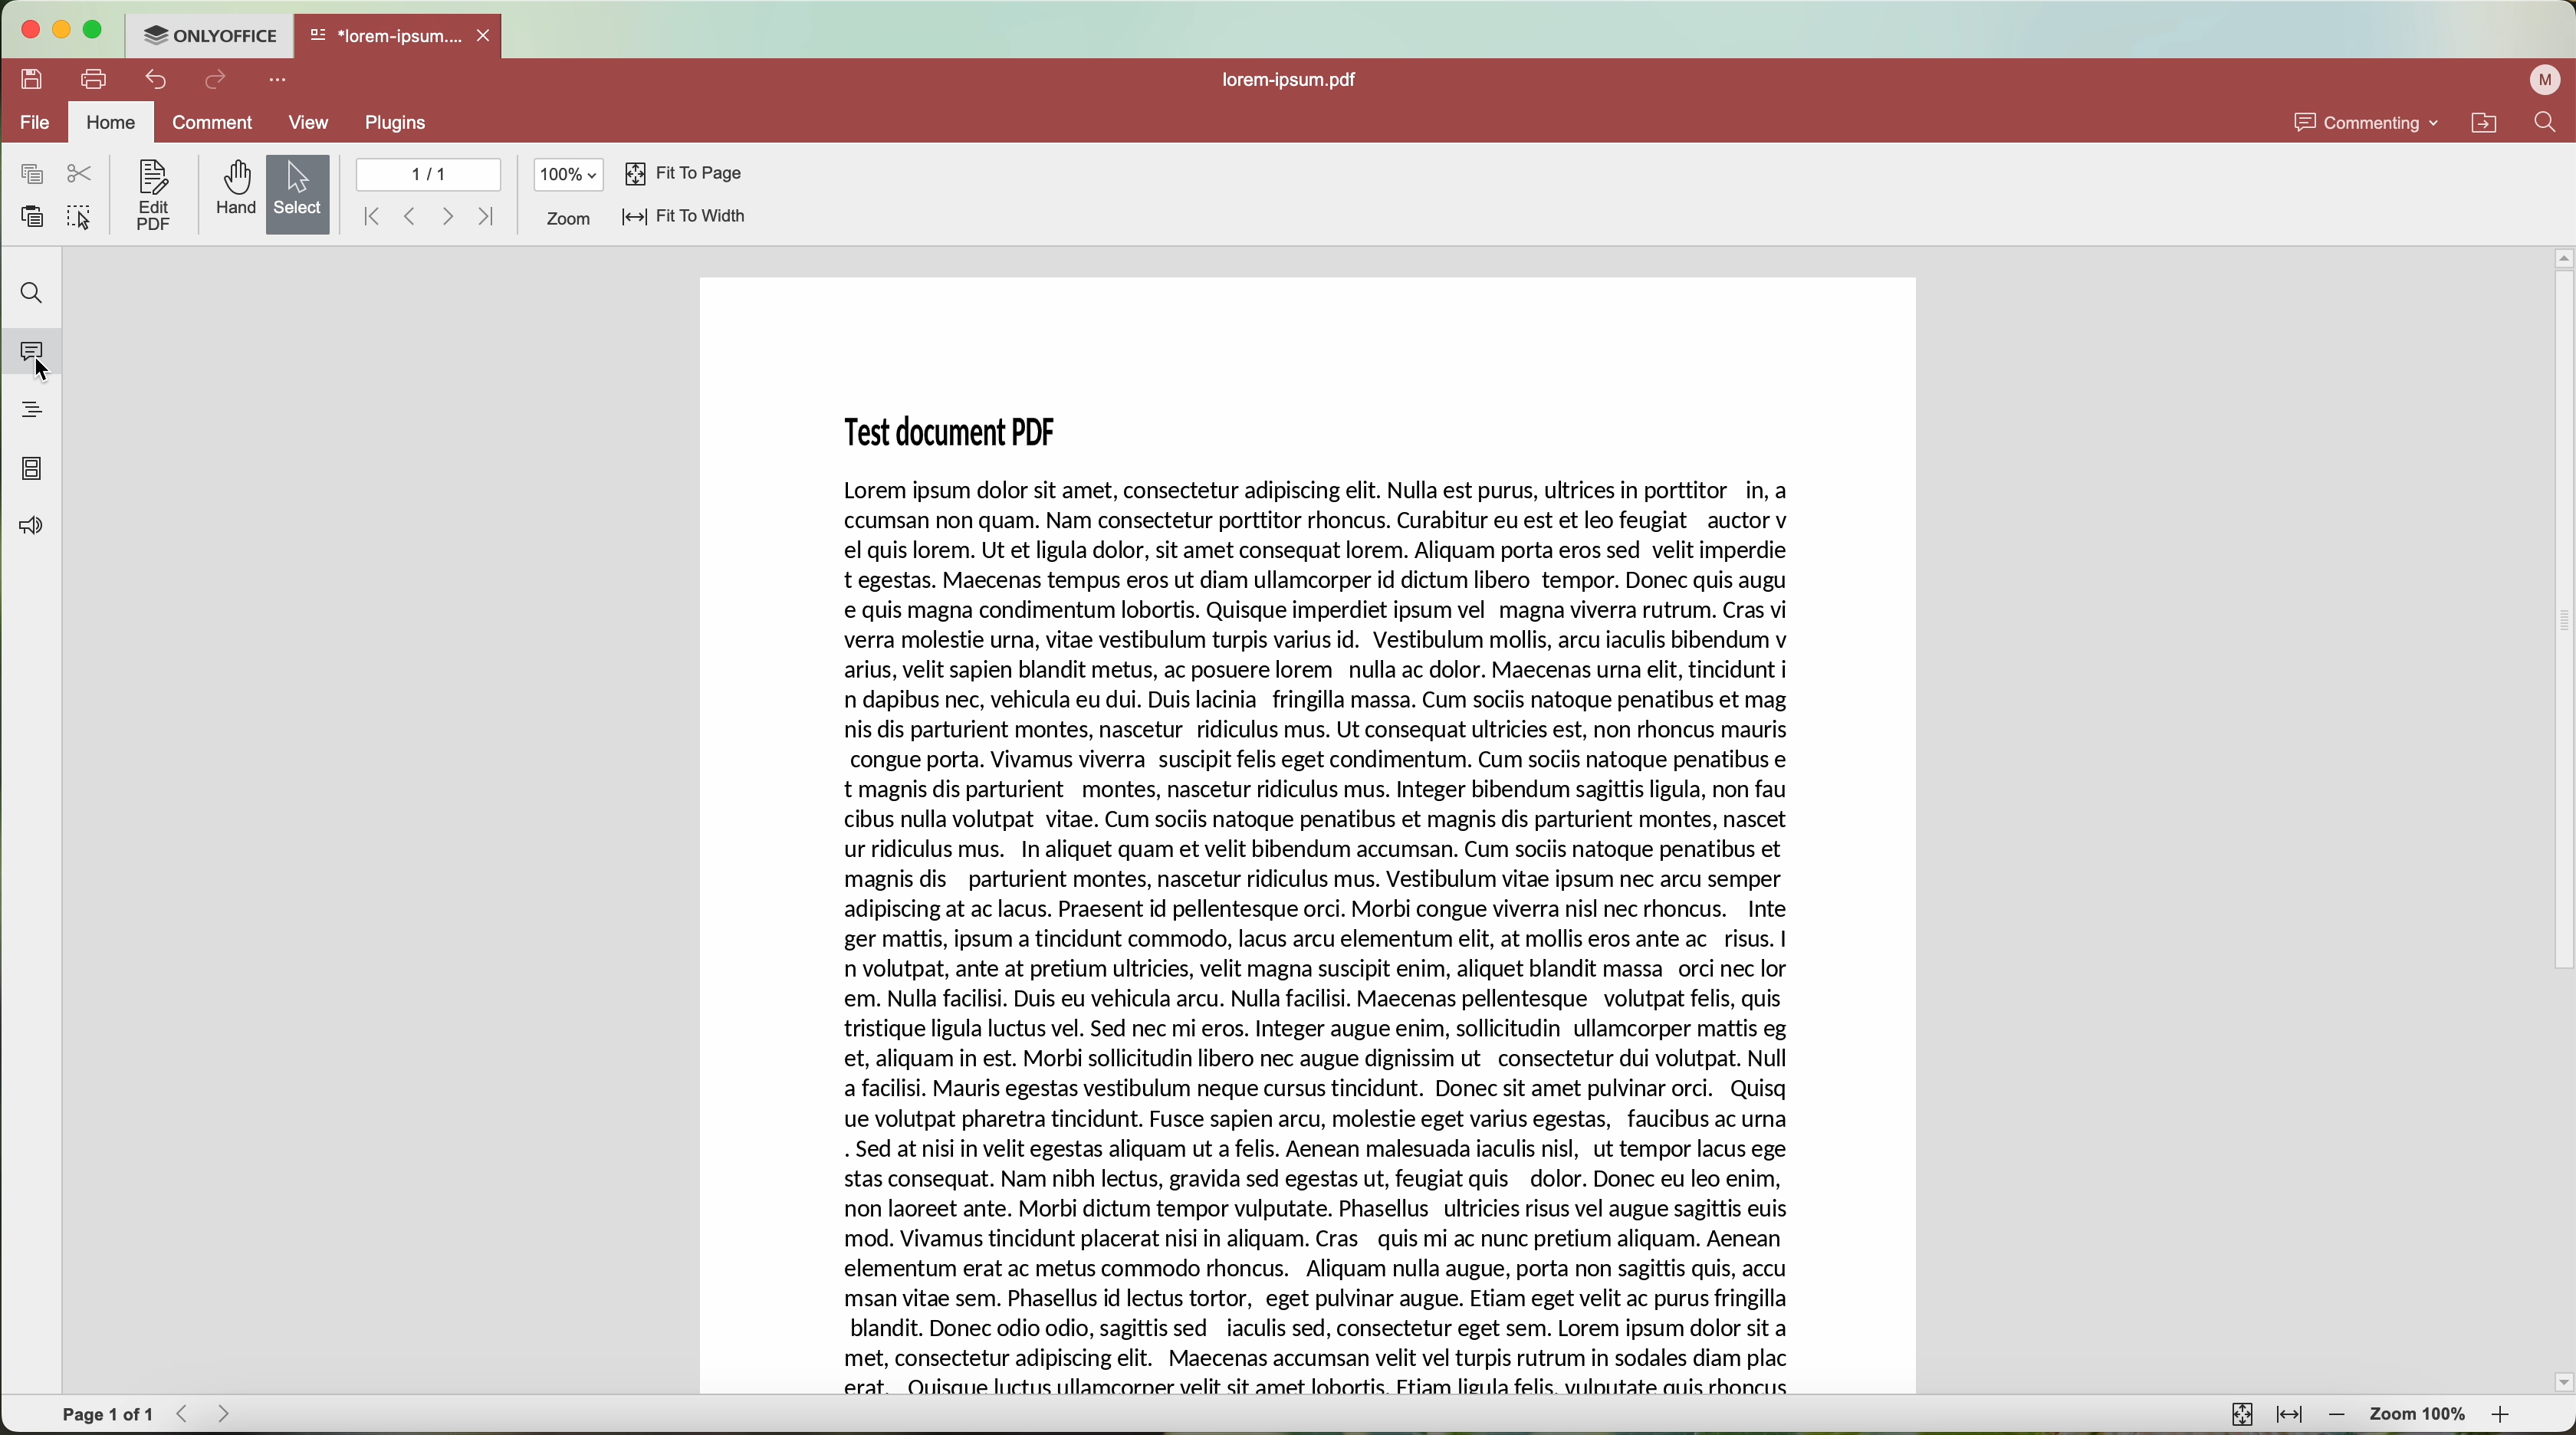  What do you see at coordinates (150, 196) in the screenshot?
I see `edit PDF` at bounding box center [150, 196].